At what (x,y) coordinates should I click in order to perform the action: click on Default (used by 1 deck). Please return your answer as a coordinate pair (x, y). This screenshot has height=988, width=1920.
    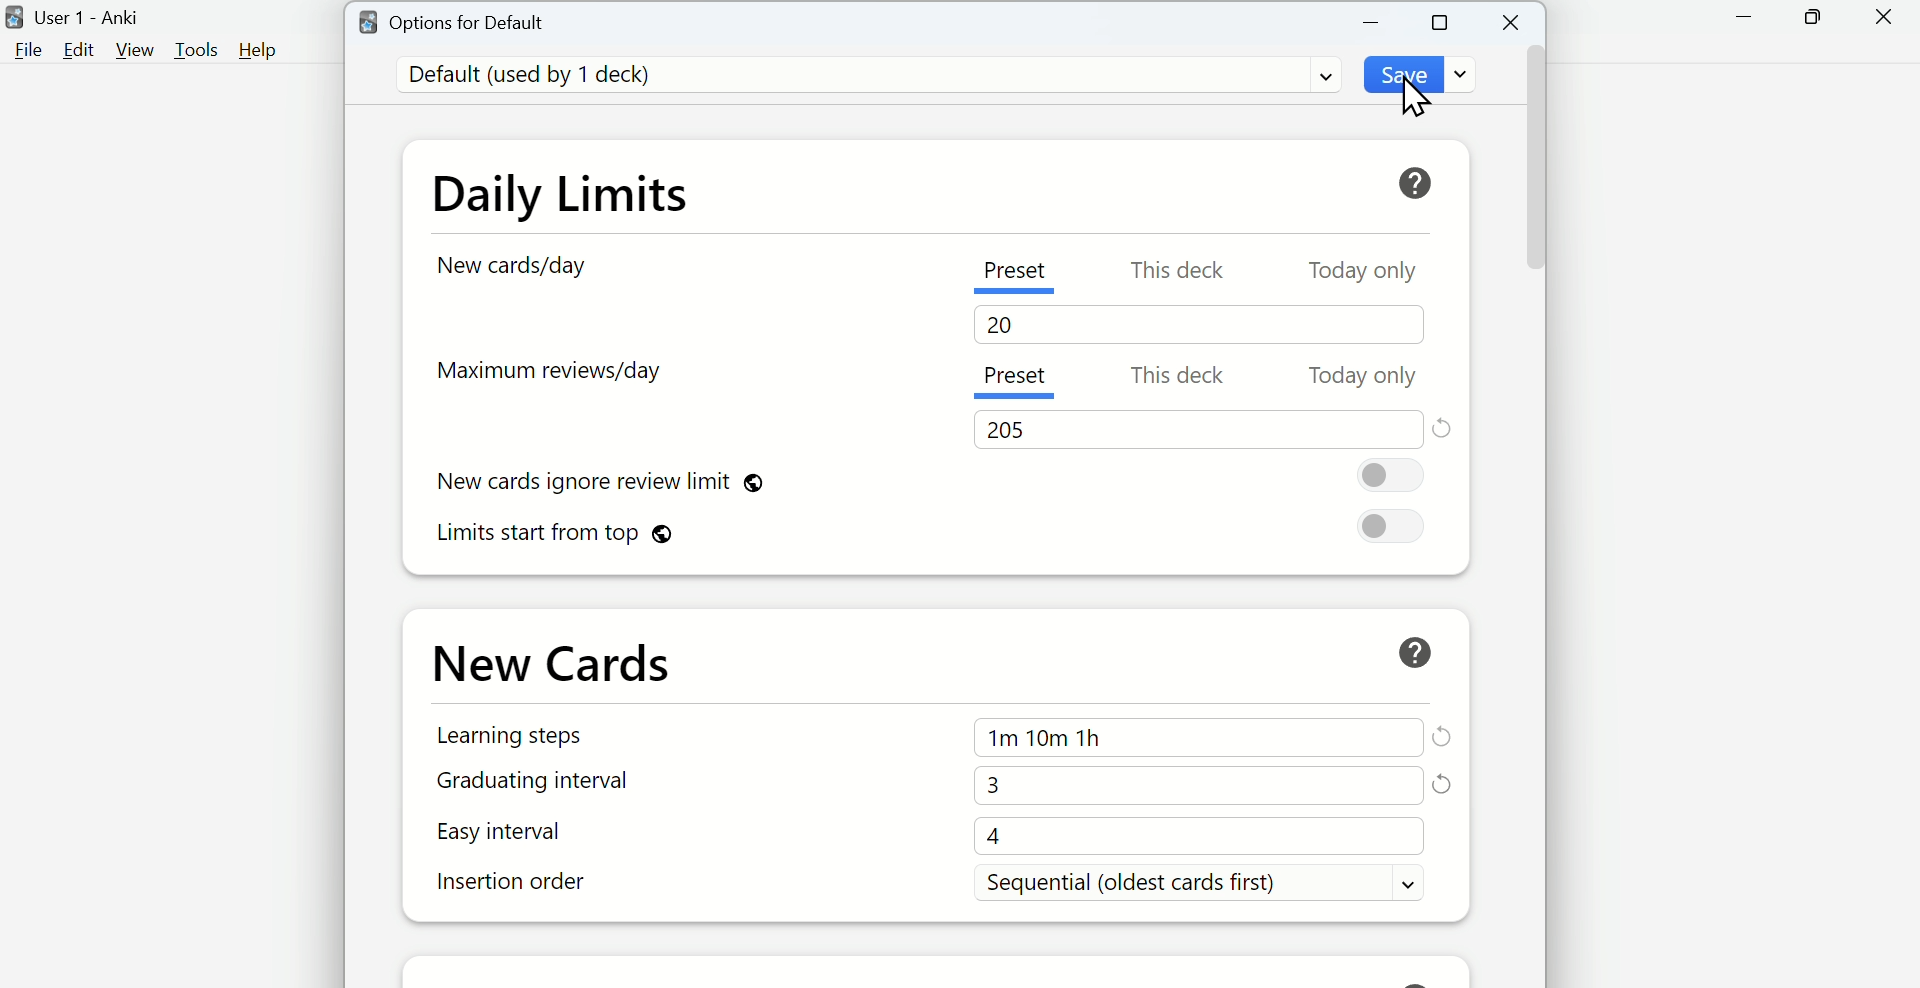
    Looking at the image, I should click on (541, 75).